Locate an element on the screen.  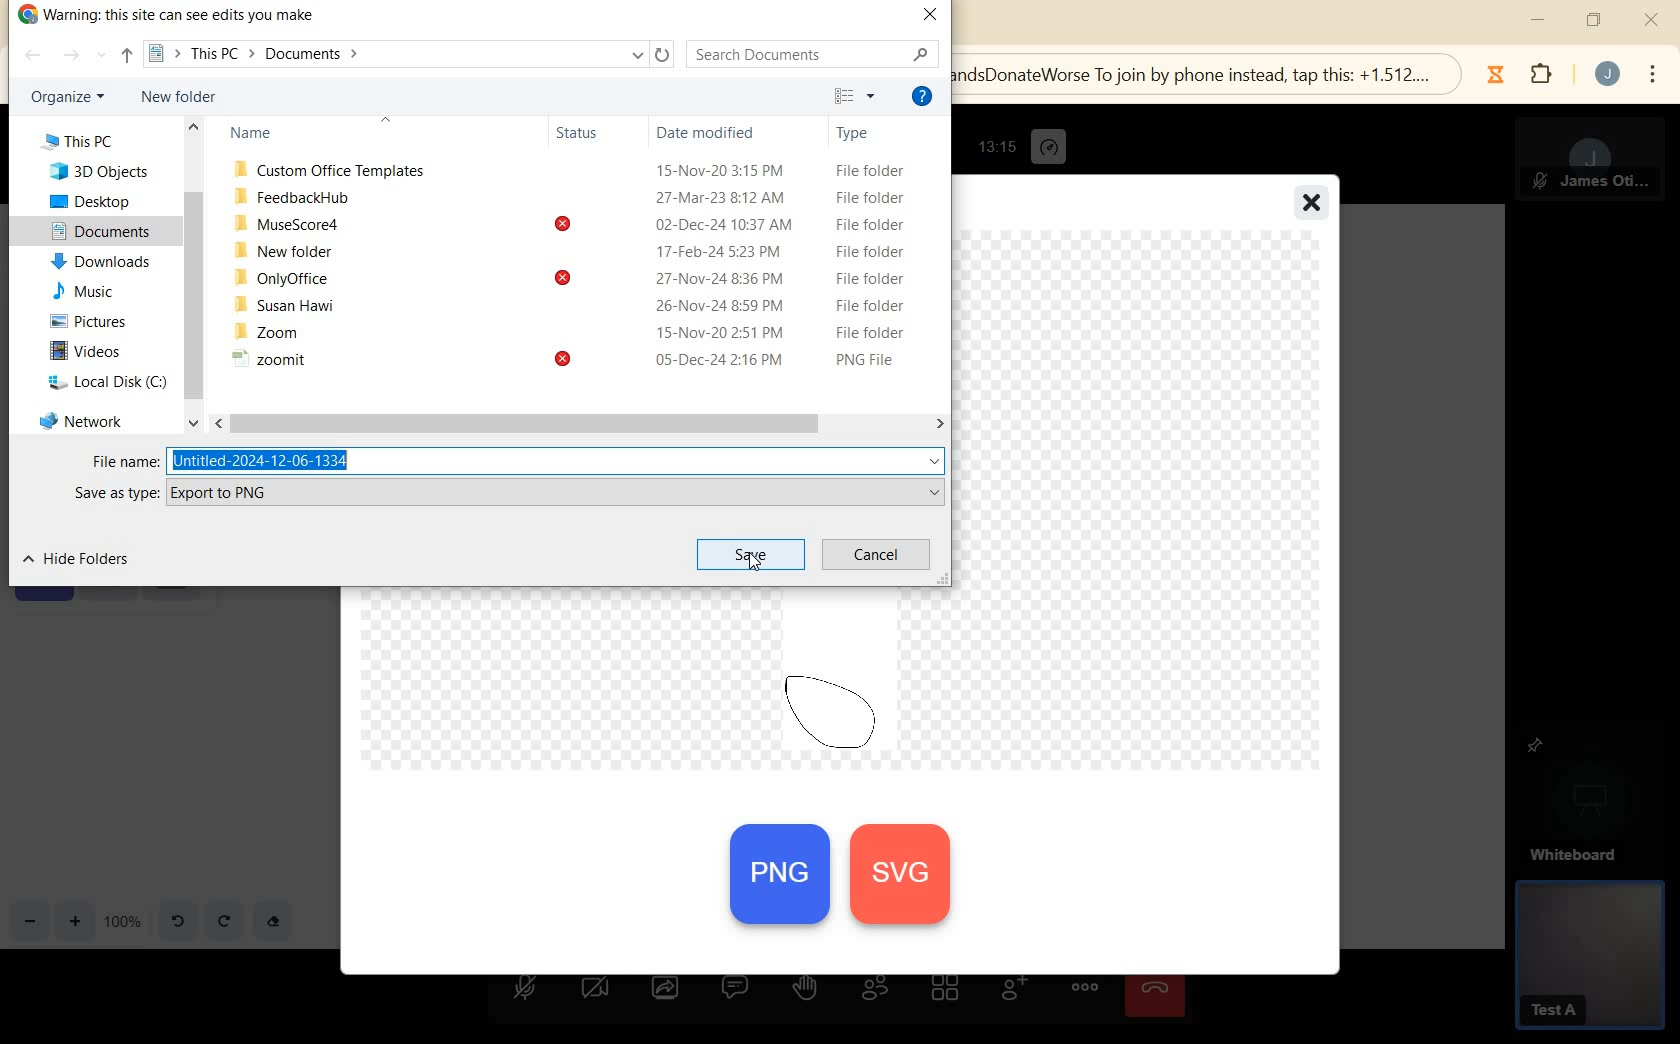
MuseScore4 [<] 02-Dec-24 10:37 AM File folder is located at coordinates (326, 223).